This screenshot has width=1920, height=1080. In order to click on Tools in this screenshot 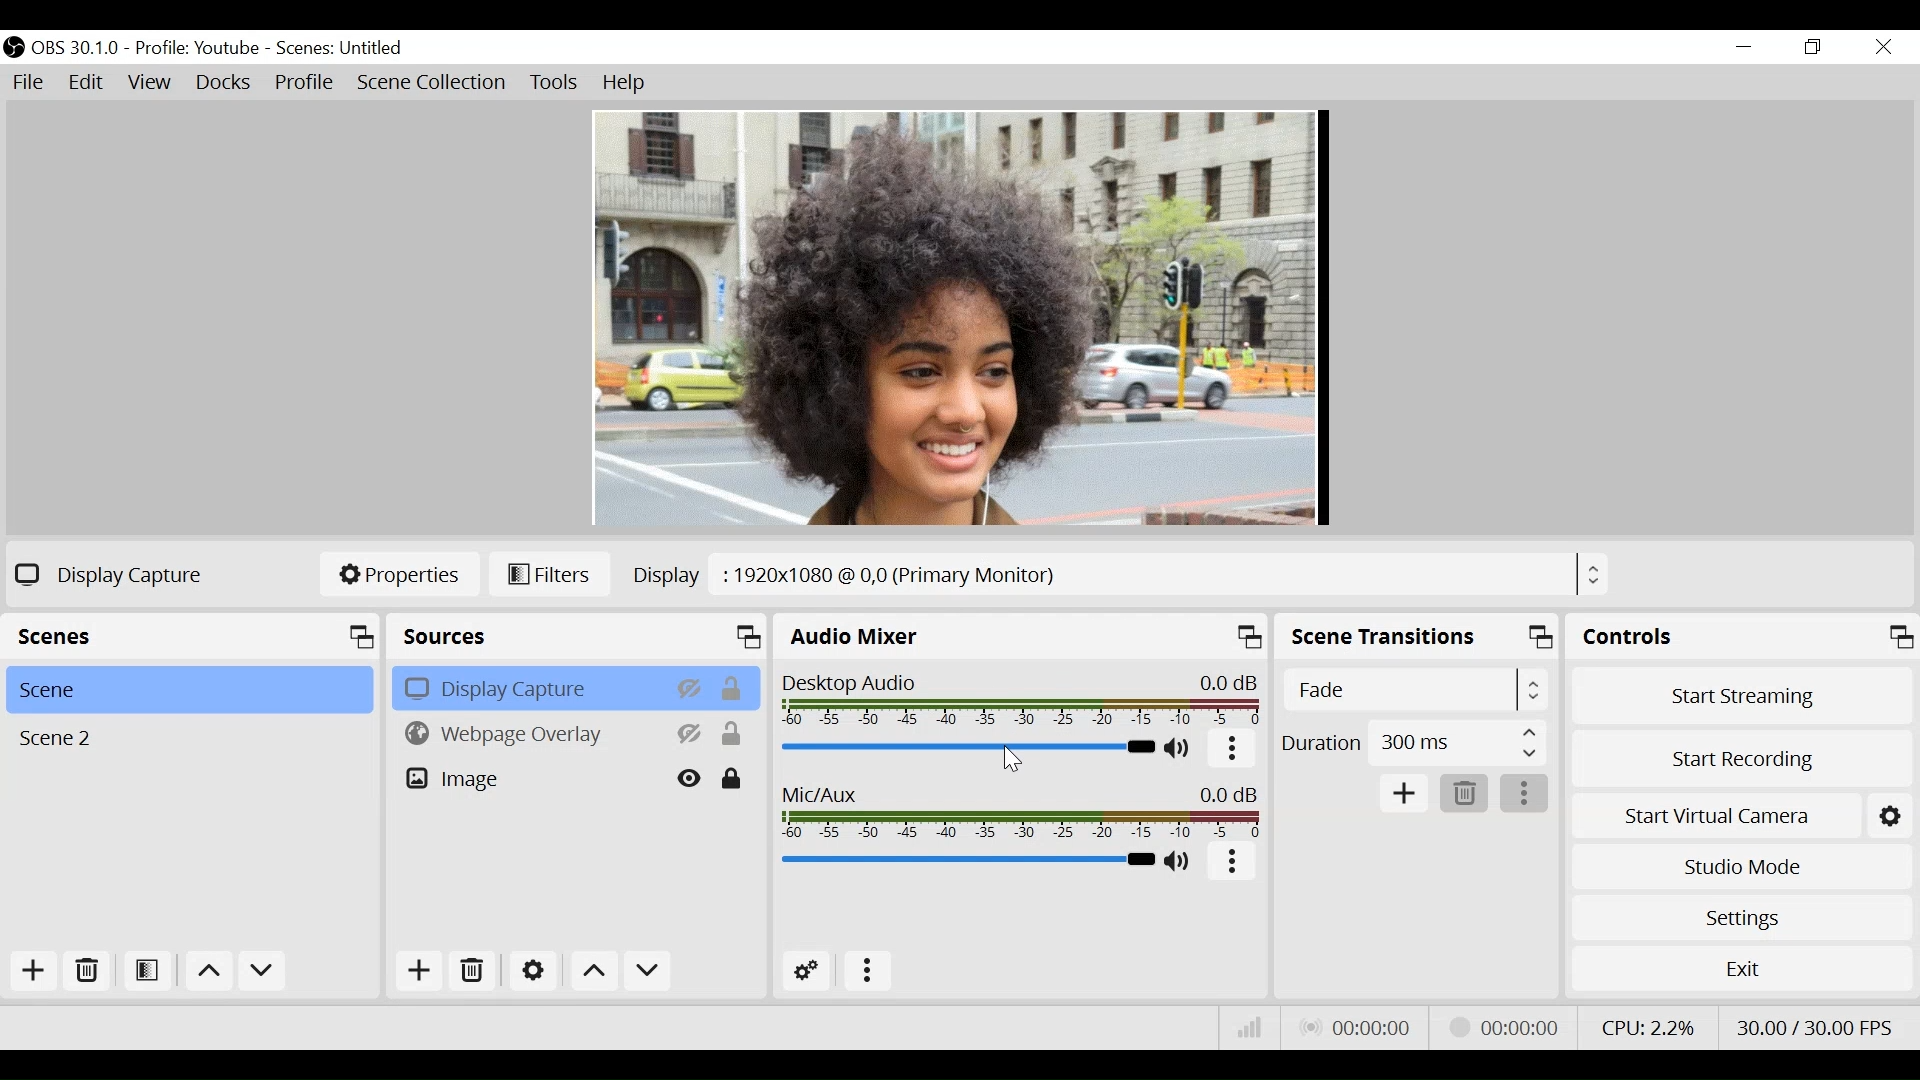, I will do `click(556, 83)`.